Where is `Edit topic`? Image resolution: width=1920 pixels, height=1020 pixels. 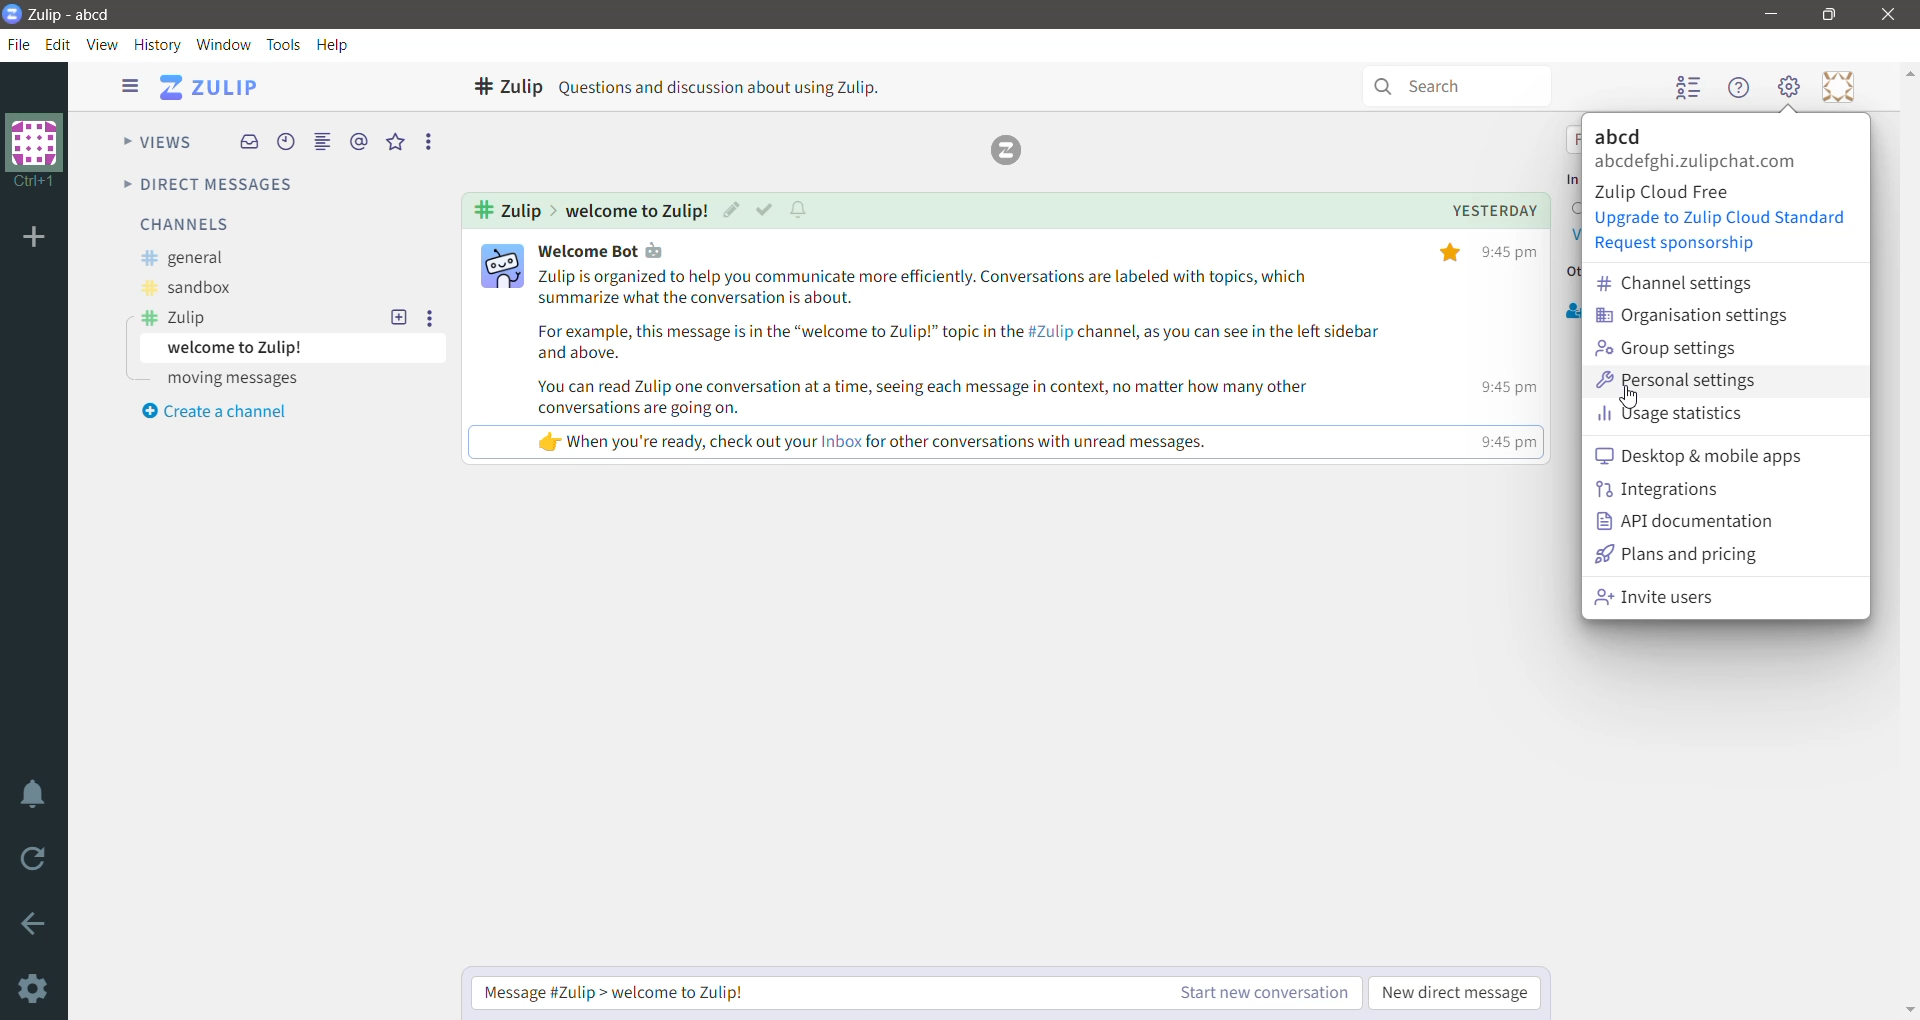 Edit topic is located at coordinates (734, 208).